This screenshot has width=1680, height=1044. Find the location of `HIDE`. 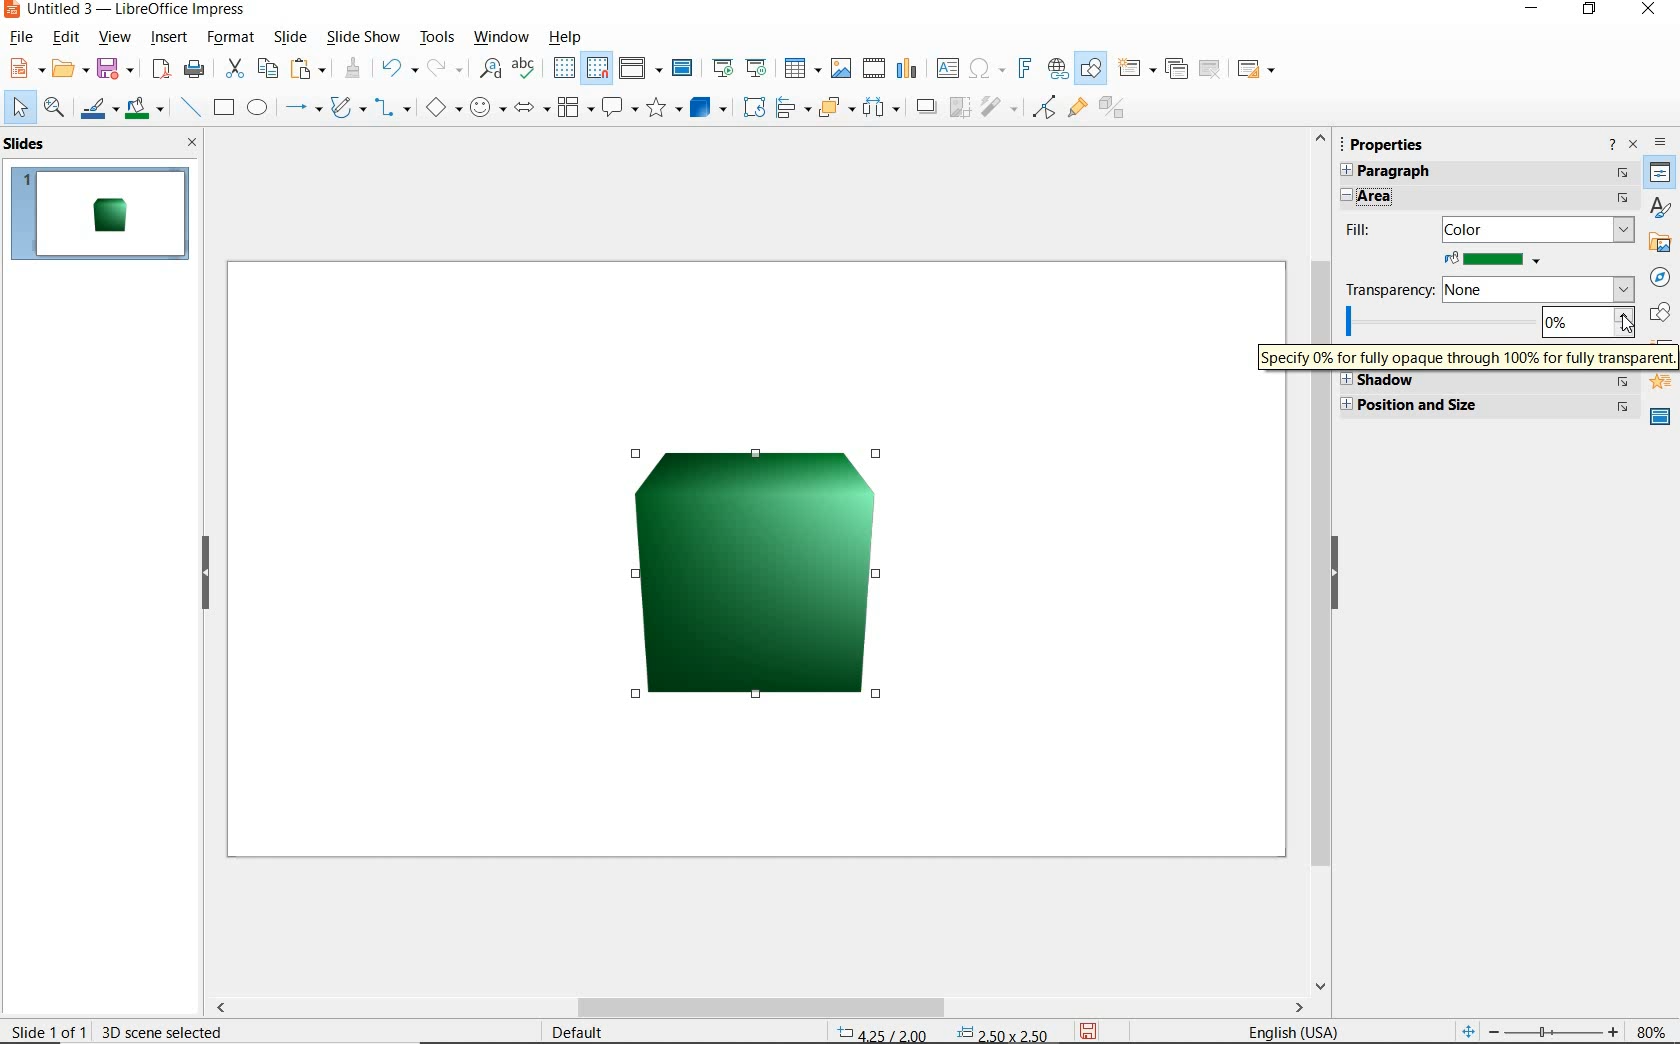

HIDE is located at coordinates (1338, 576).